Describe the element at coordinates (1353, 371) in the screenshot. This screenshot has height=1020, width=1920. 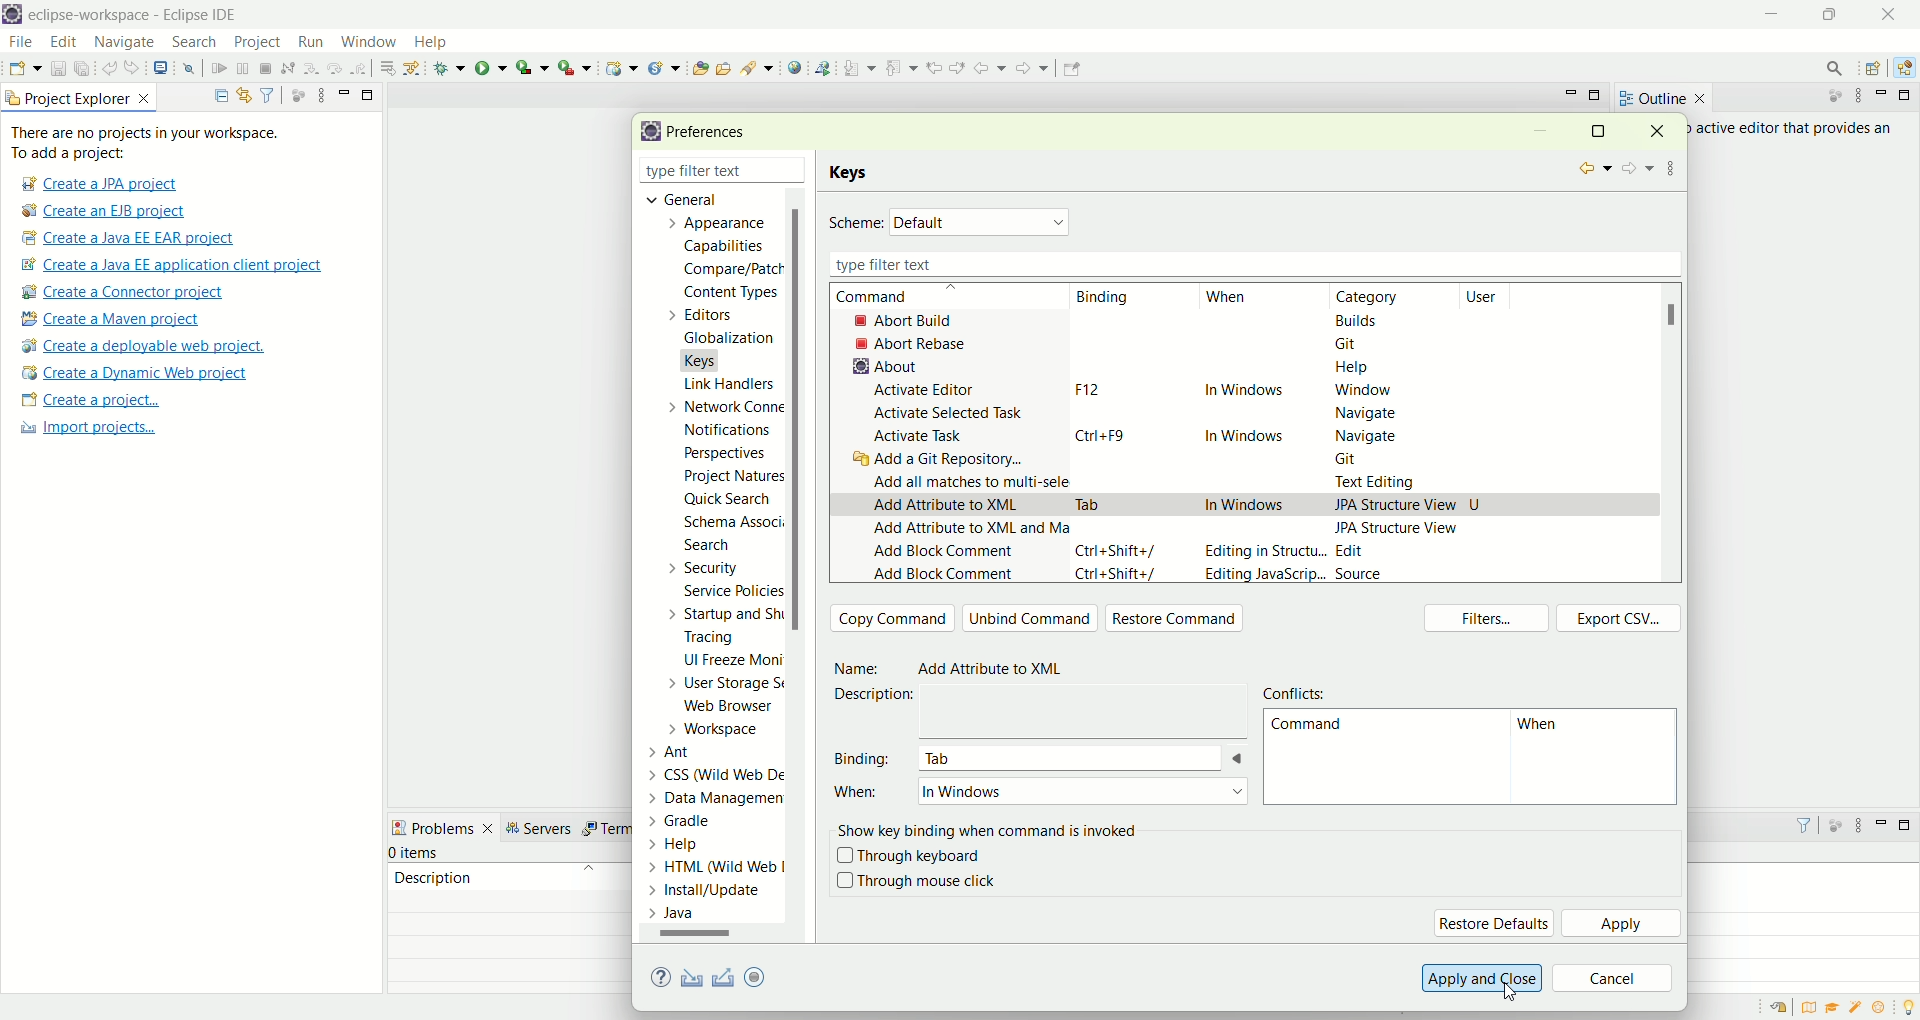
I see `help` at that location.